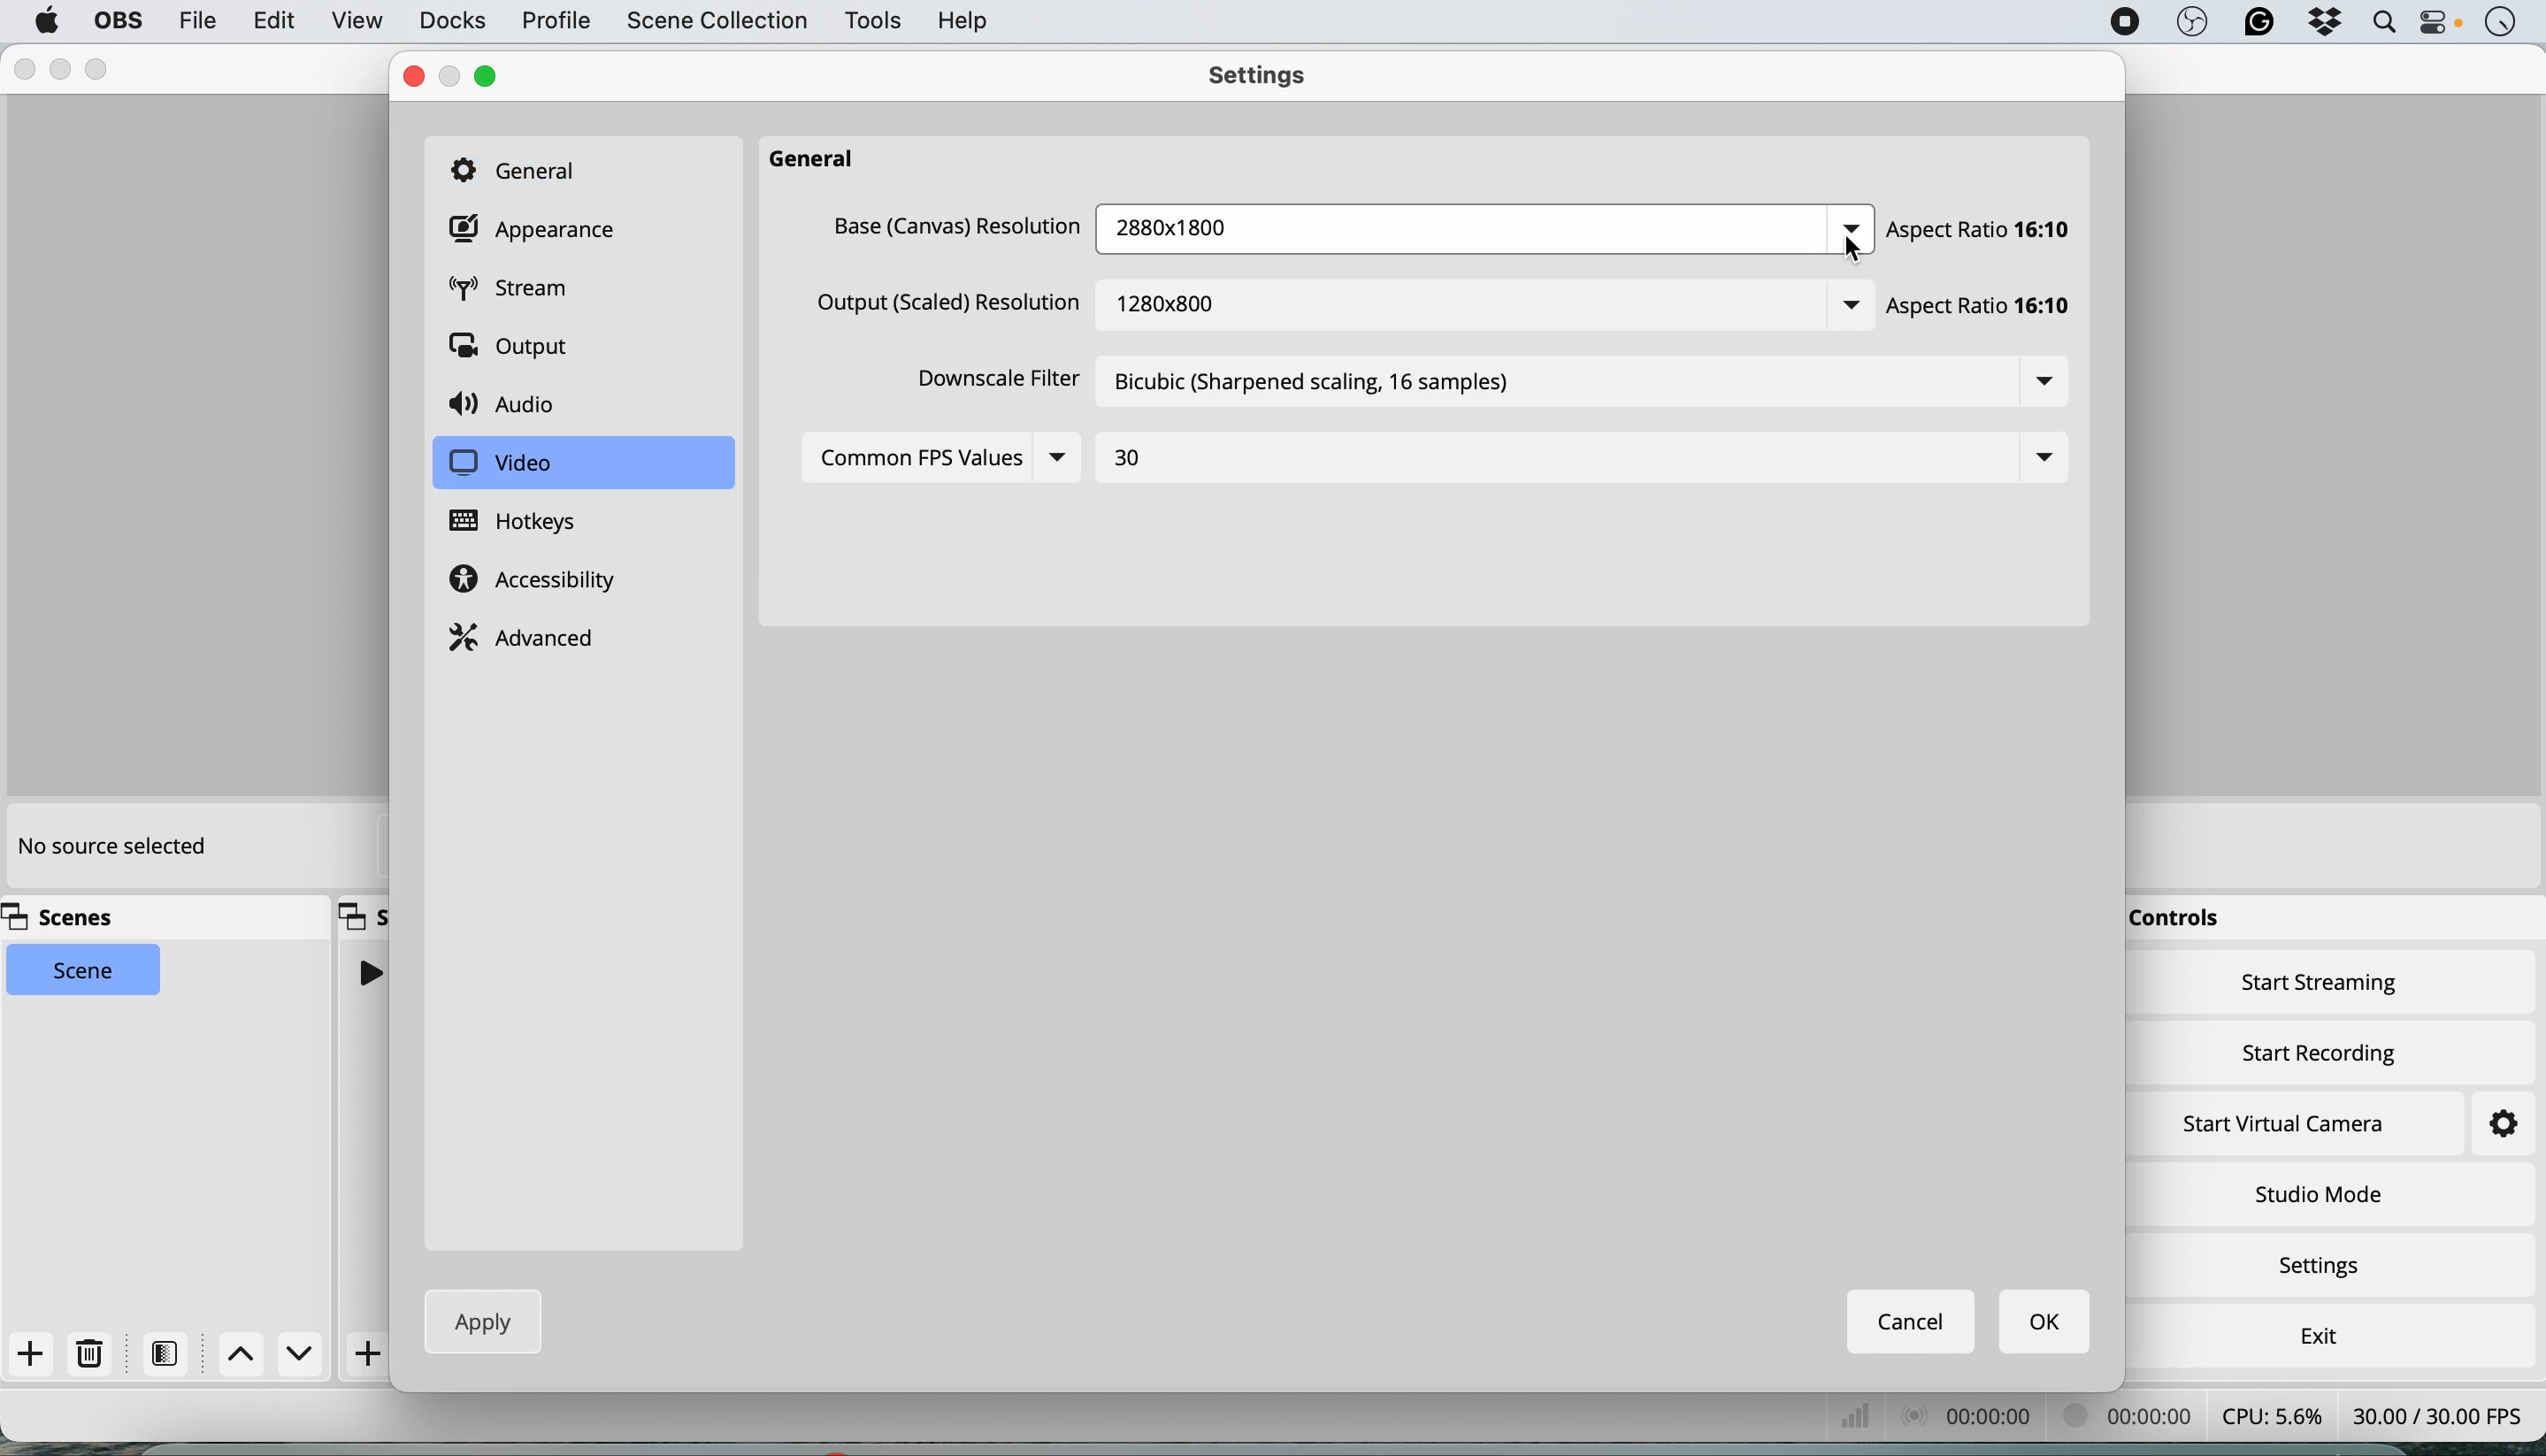  What do you see at coordinates (196, 20) in the screenshot?
I see `file` at bounding box center [196, 20].